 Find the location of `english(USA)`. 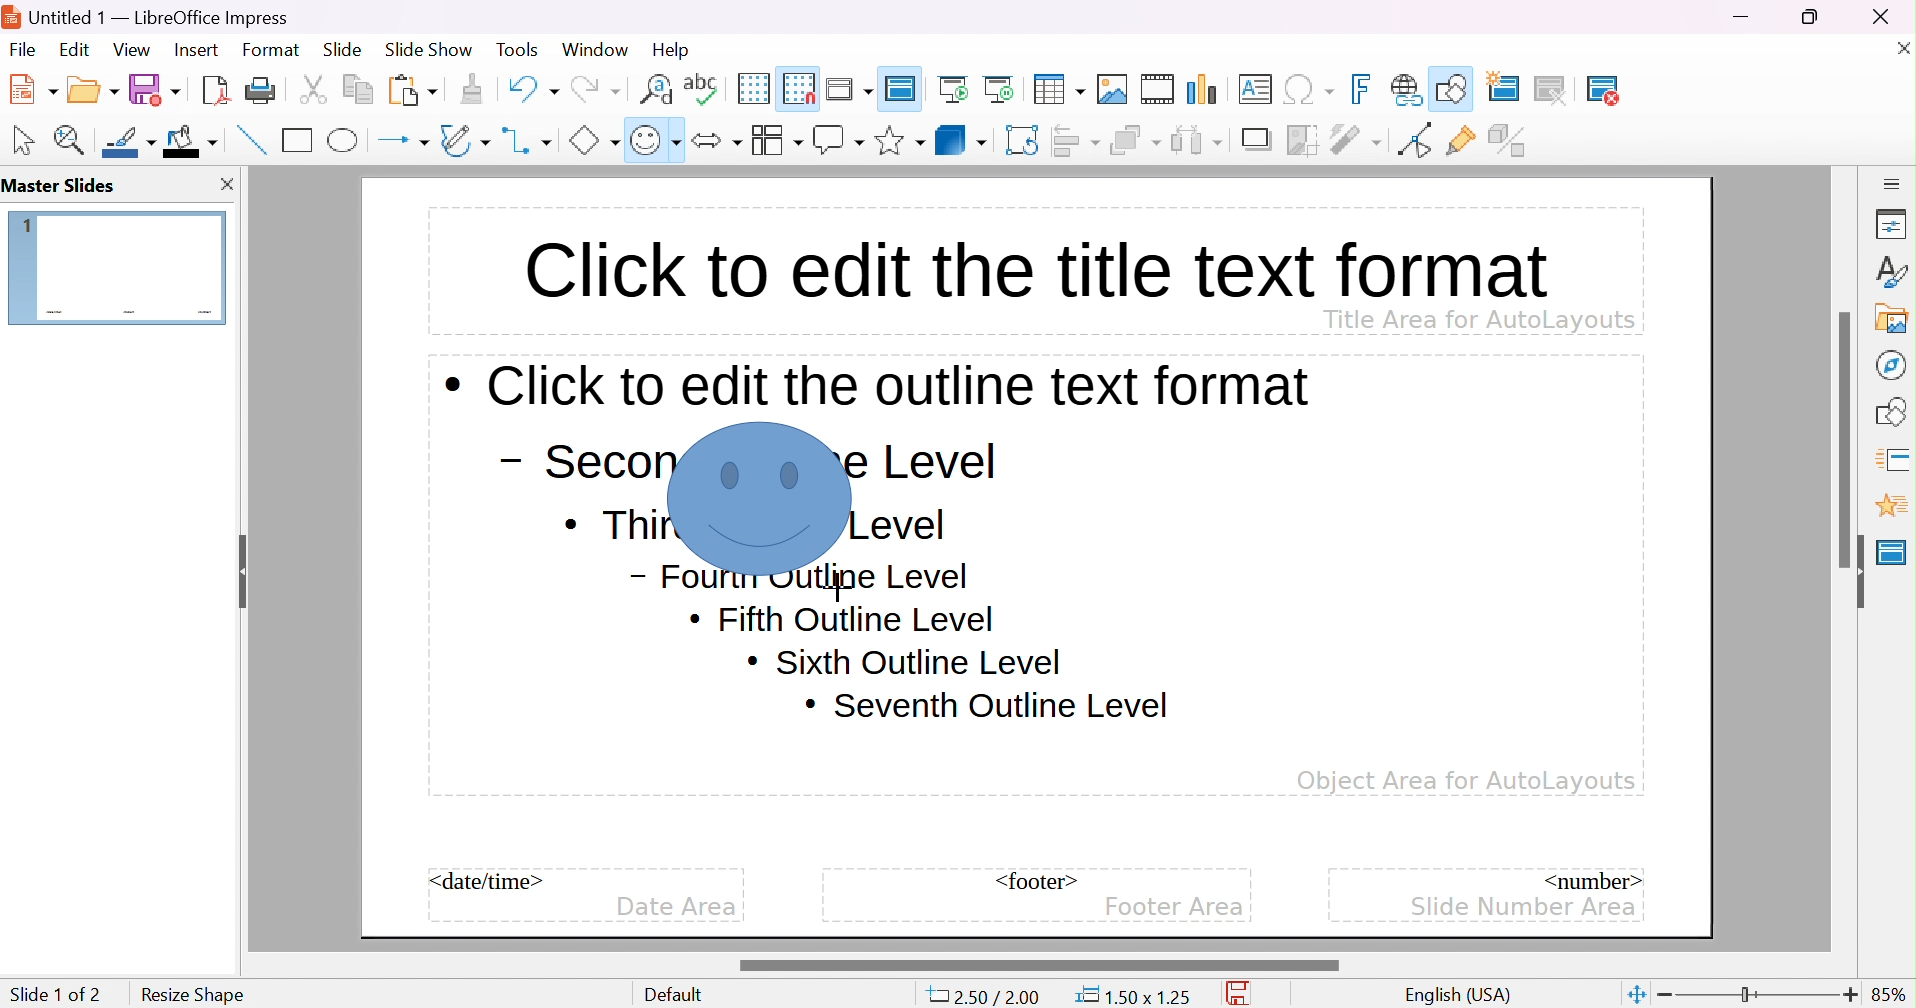

english(USA) is located at coordinates (1459, 995).